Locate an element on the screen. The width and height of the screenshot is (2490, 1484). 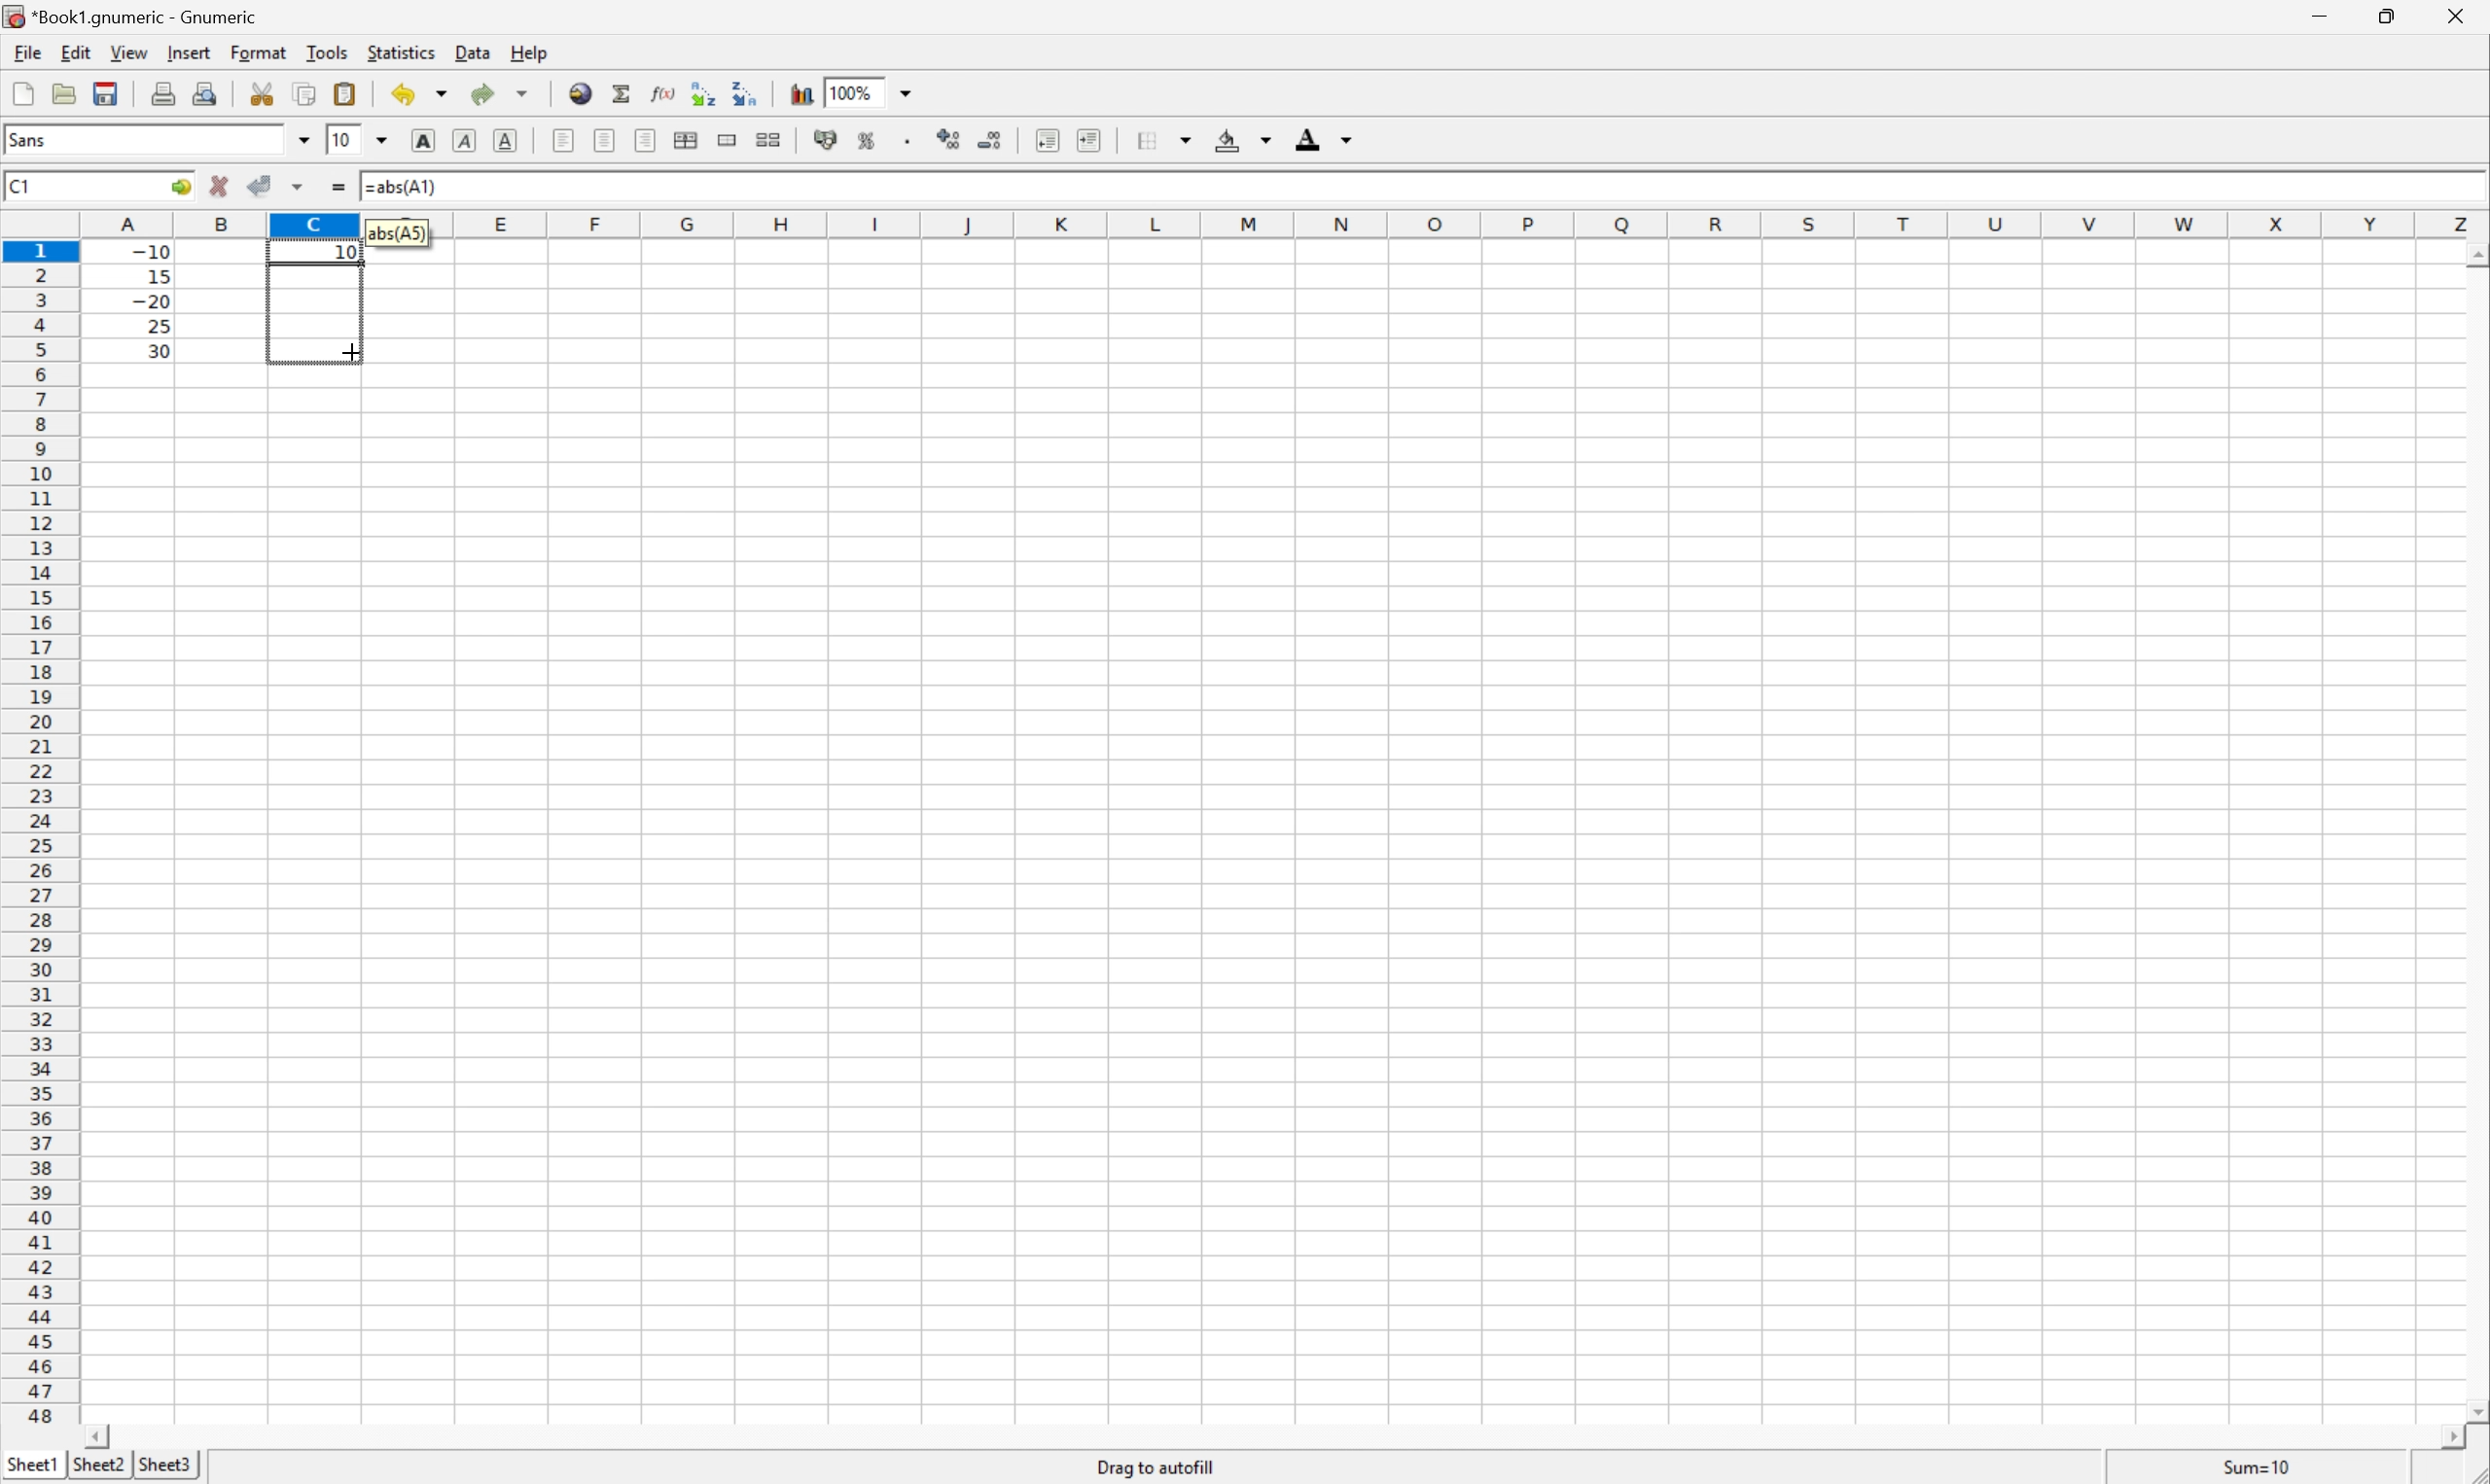
=ABS(A1) is located at coordinates (409, 184).